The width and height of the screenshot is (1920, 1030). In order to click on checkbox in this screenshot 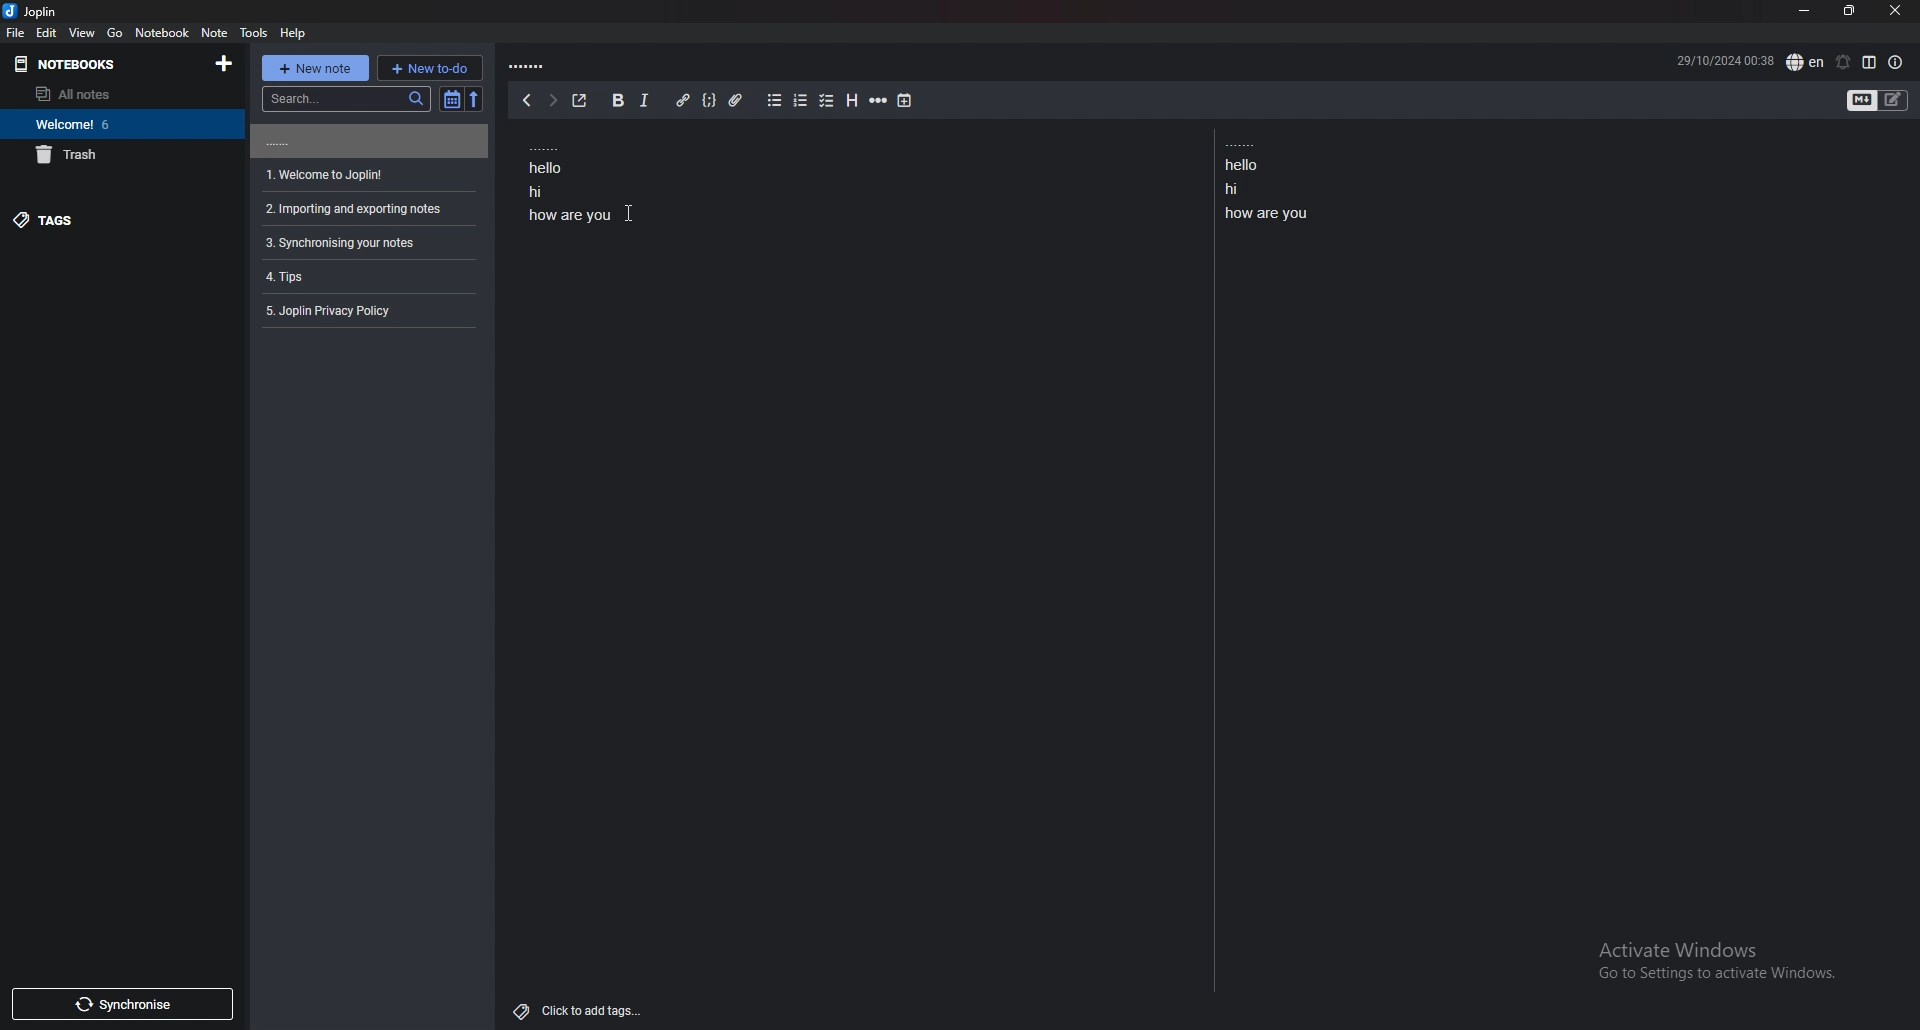, I will do `click(828, 102)`.